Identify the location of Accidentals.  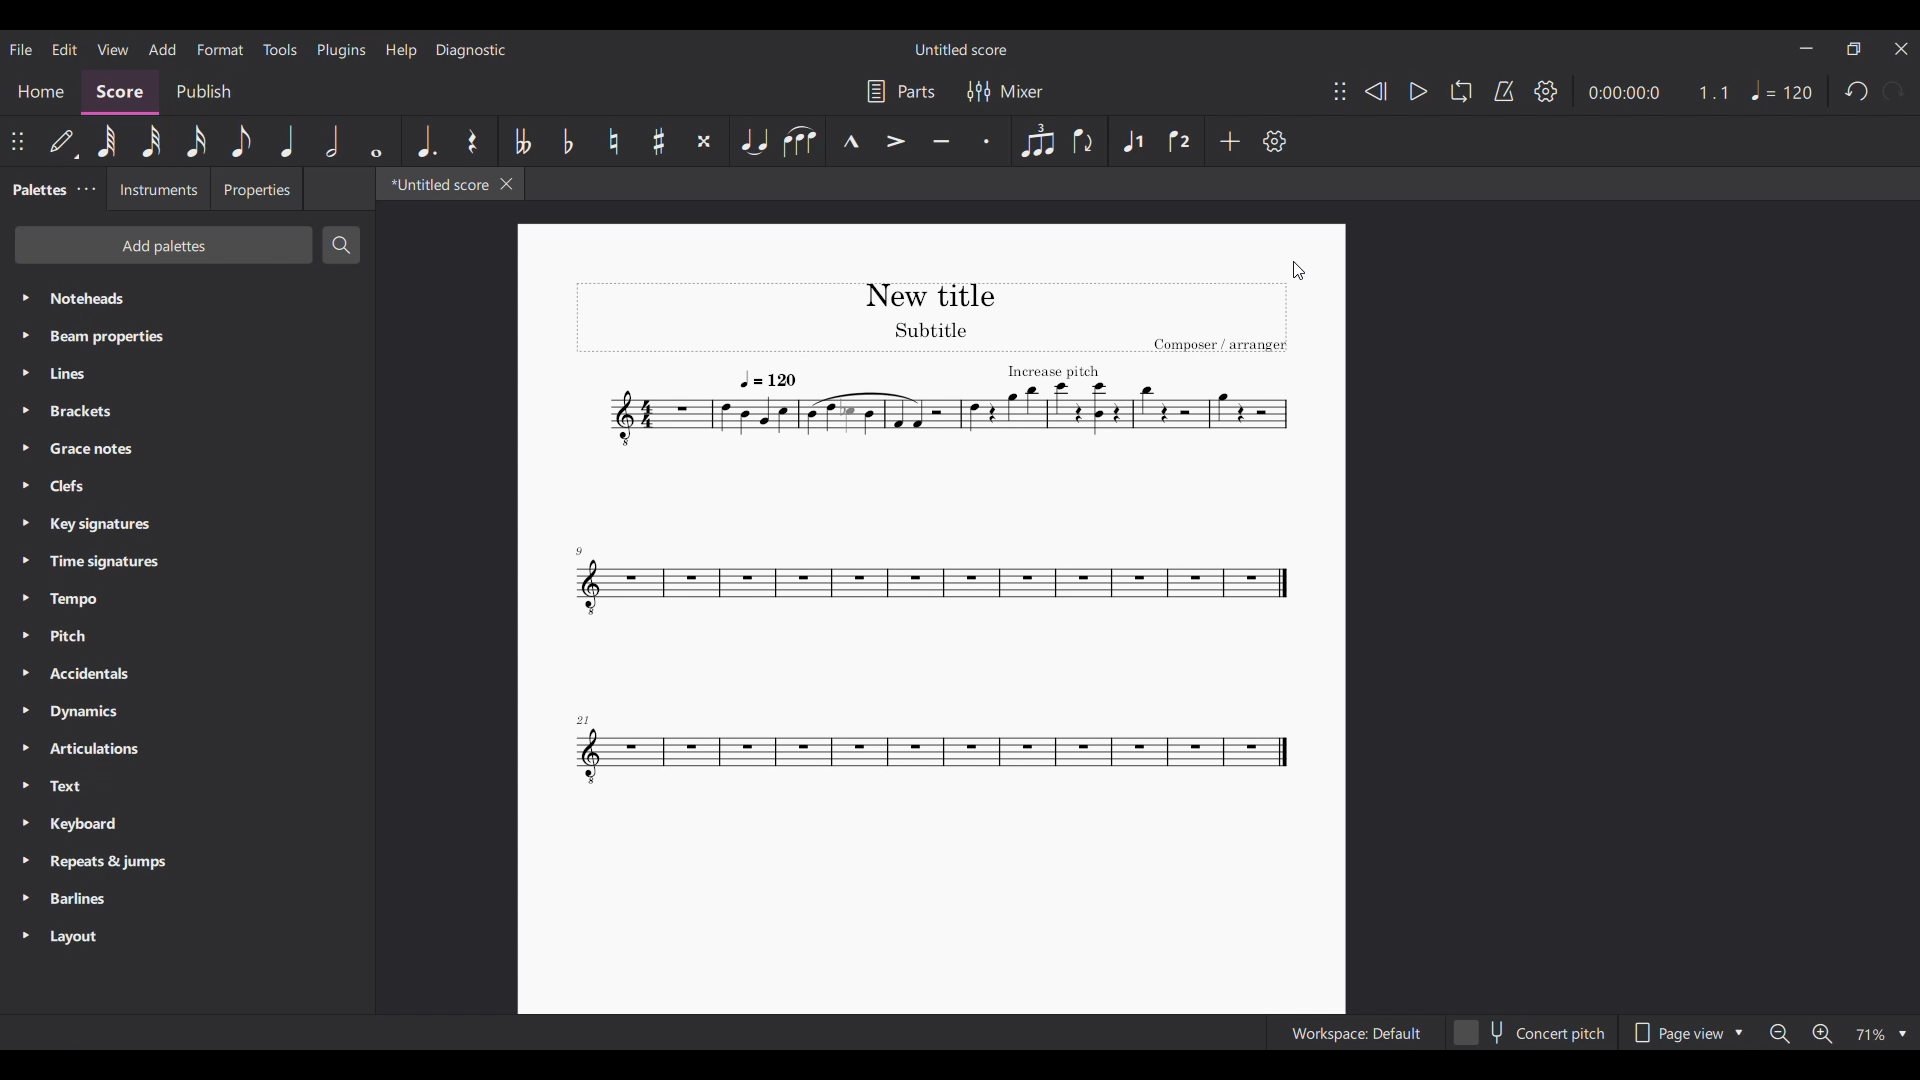
(187, 675).